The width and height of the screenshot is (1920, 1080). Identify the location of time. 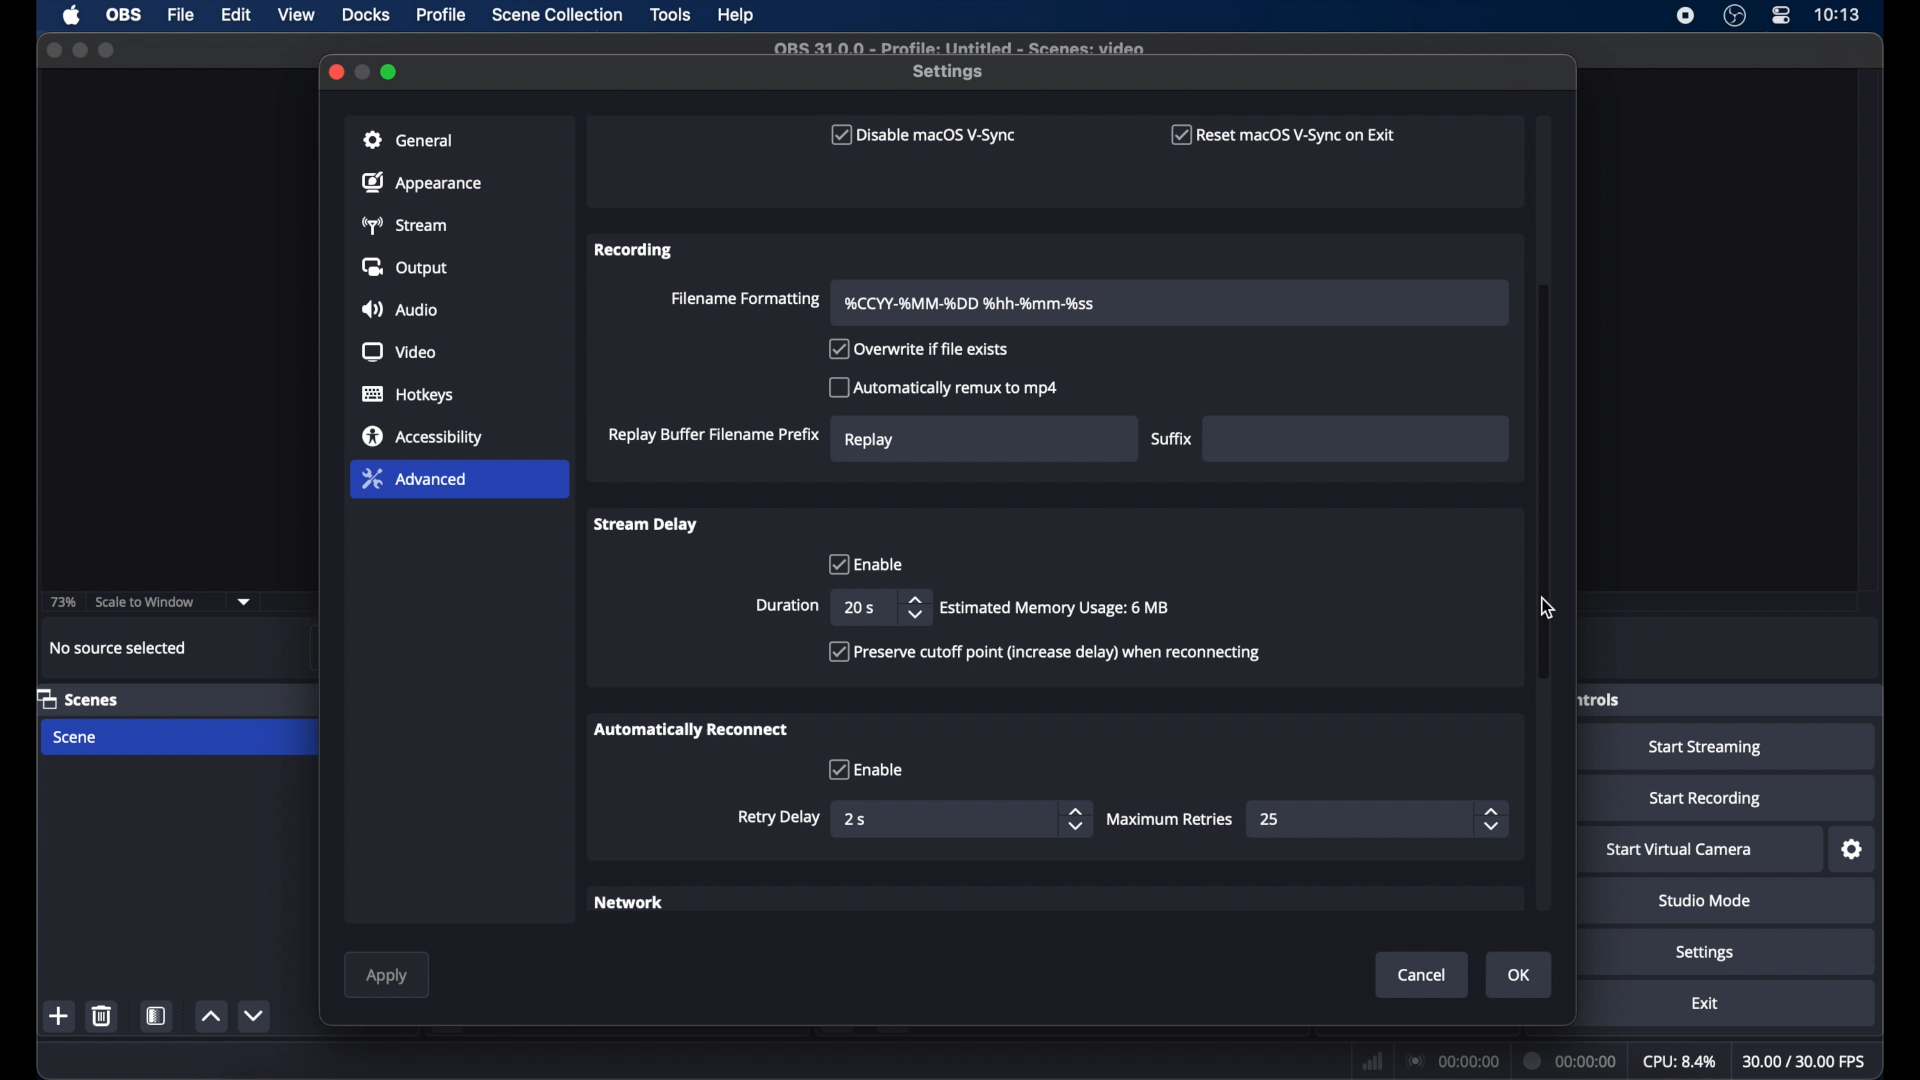
(1837, 15).